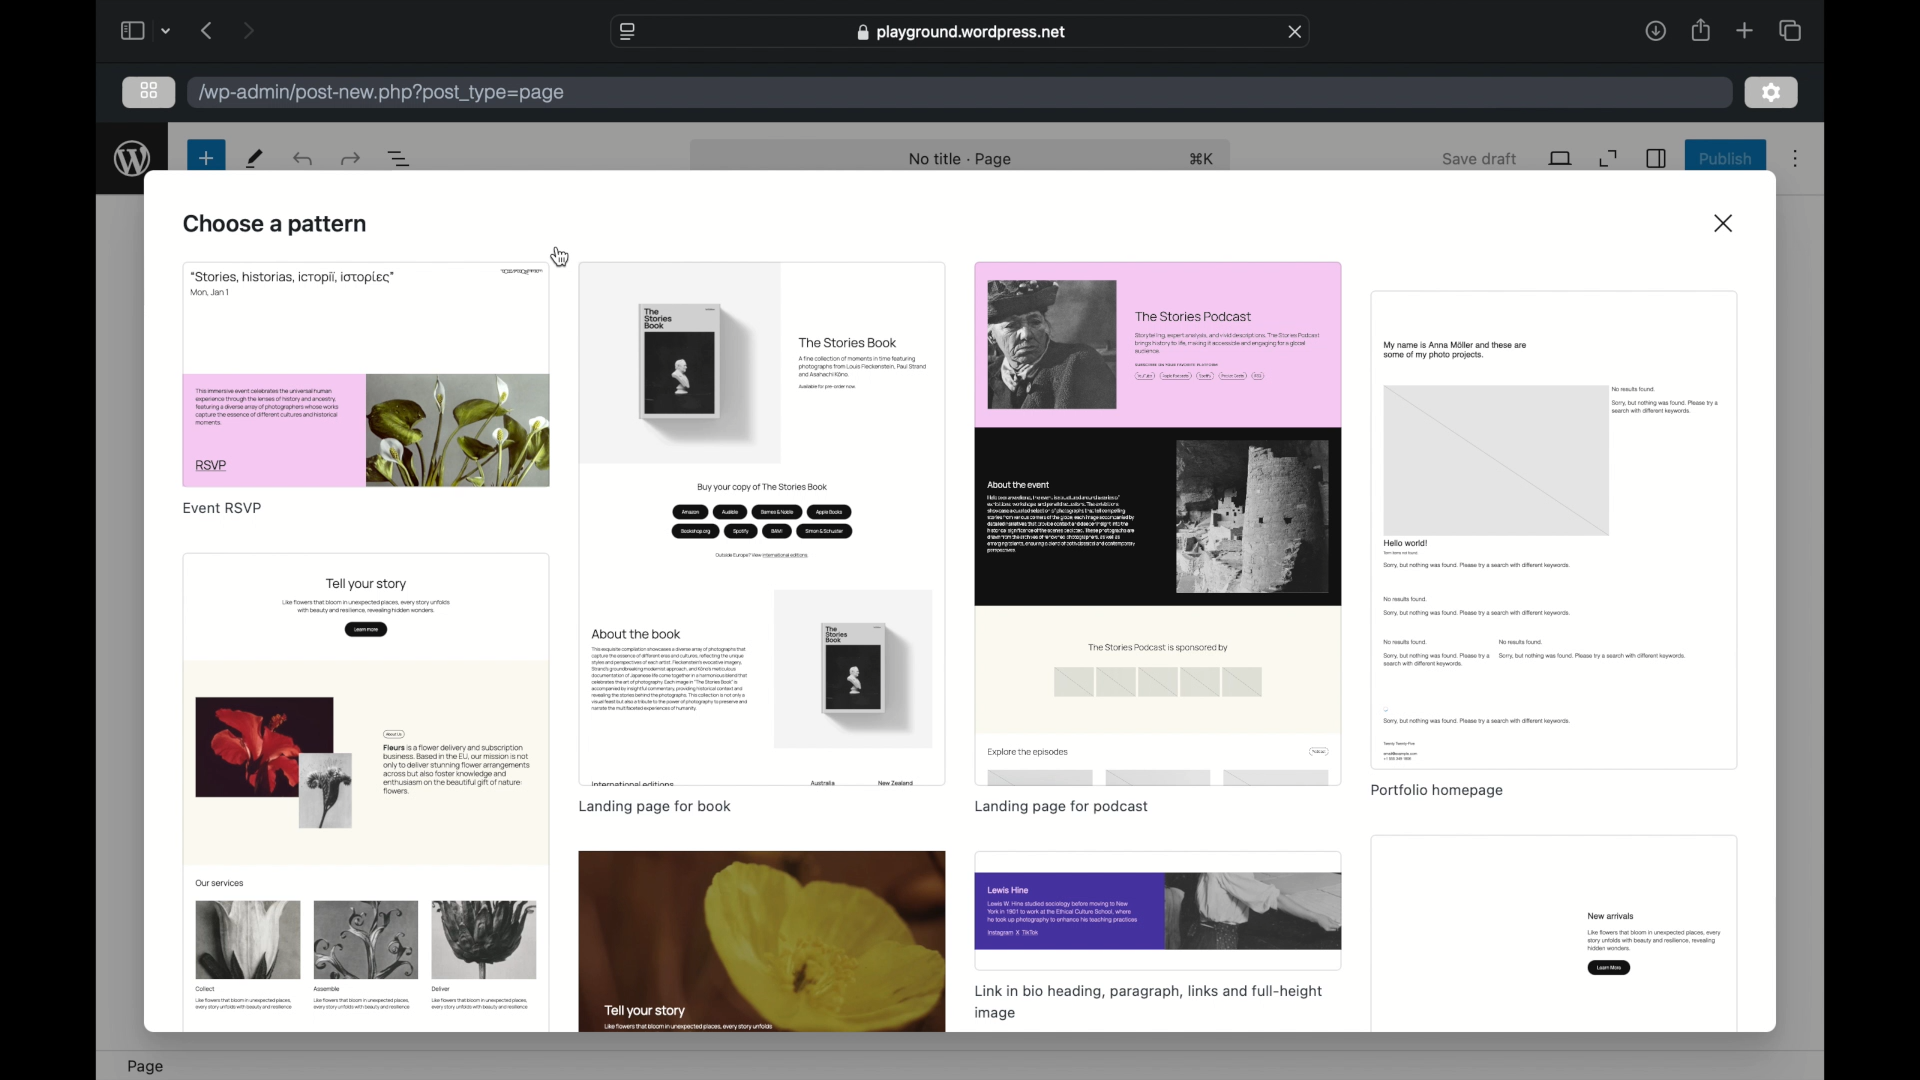 Image resolution: width=1920 pixels, height=1080 pixels. What do you see at coordinates (562, 256) in the screenshot?
I see `cursor` at bounding box center [562, 256].